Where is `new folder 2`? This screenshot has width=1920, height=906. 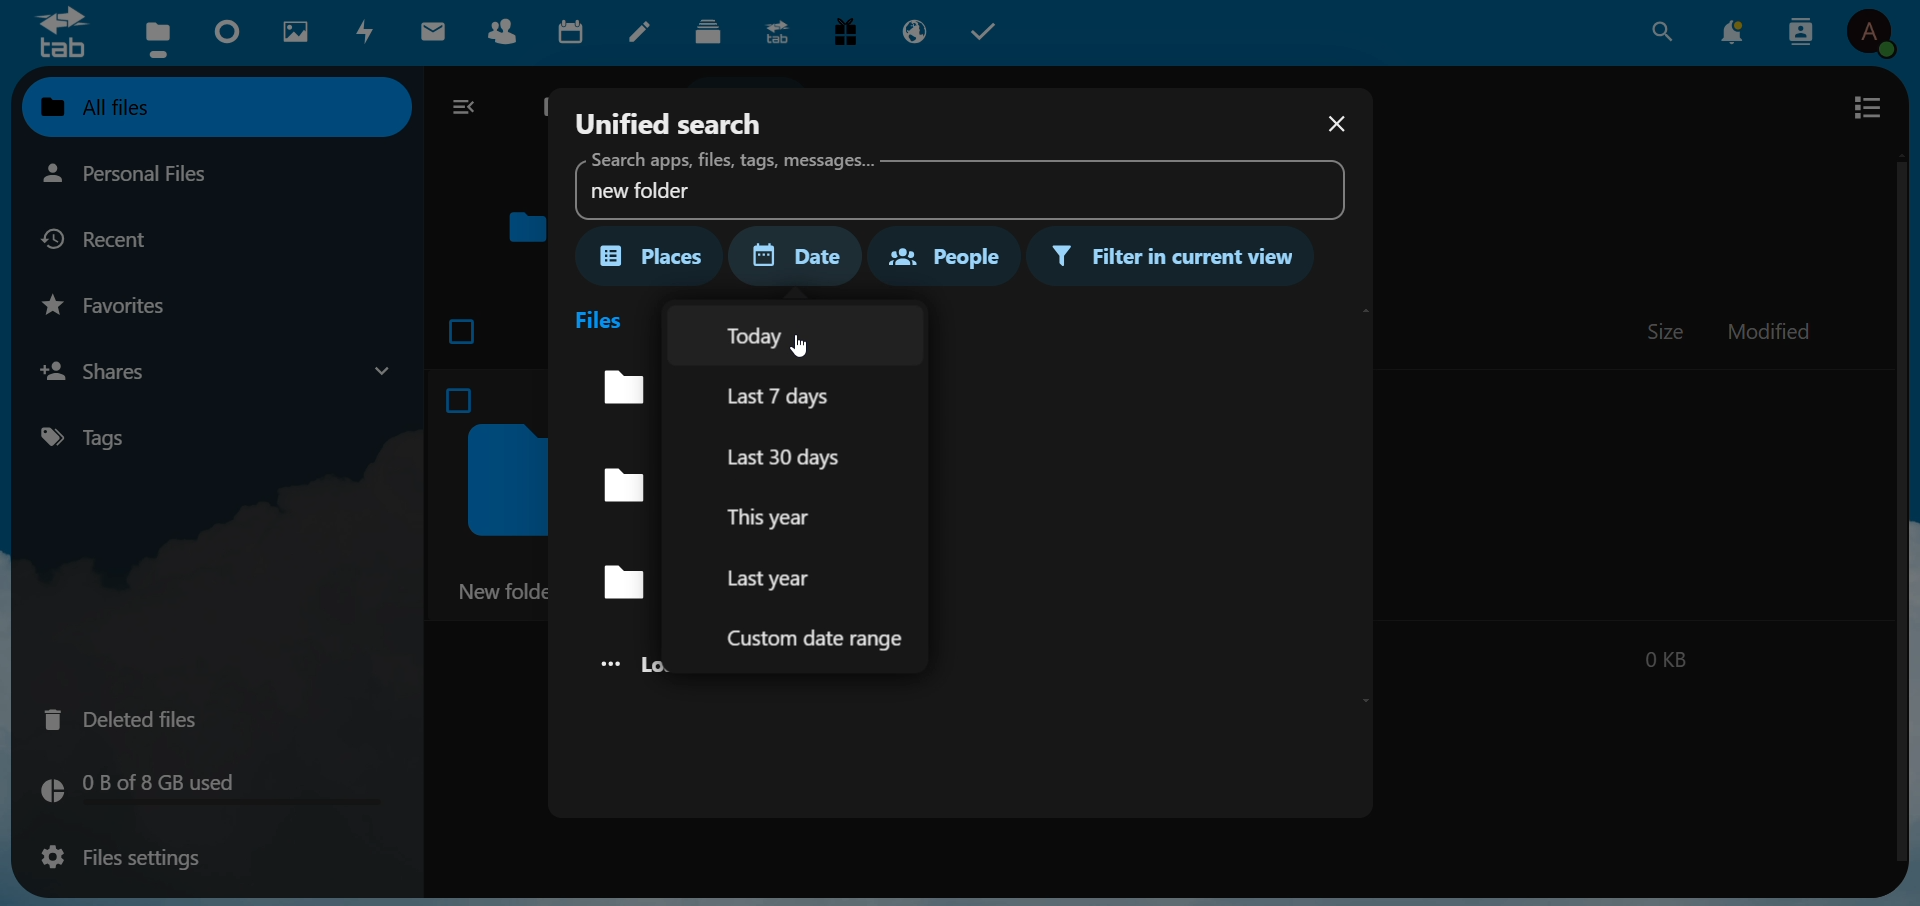 new folder 2 is located at coordinates (614, 386).